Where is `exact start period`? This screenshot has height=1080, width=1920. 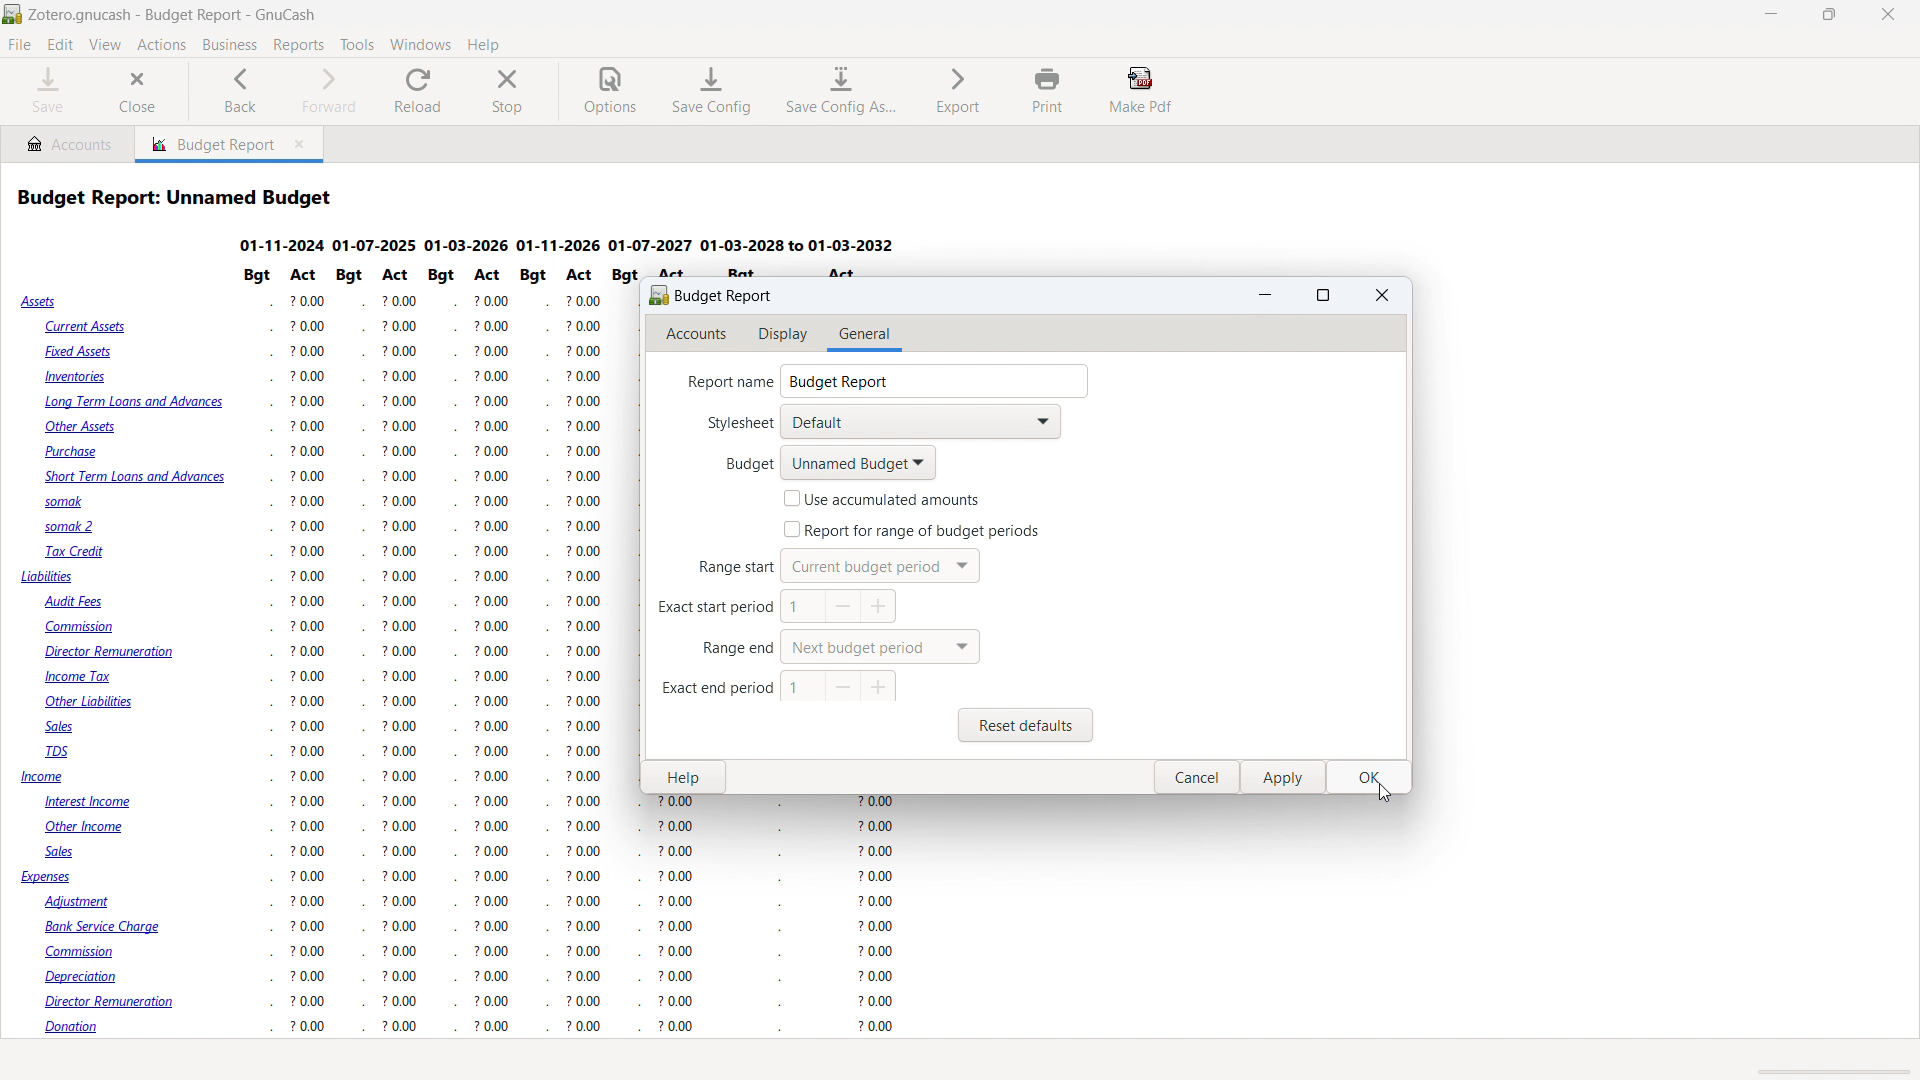
exact start period is located at coordinates (803, 606).